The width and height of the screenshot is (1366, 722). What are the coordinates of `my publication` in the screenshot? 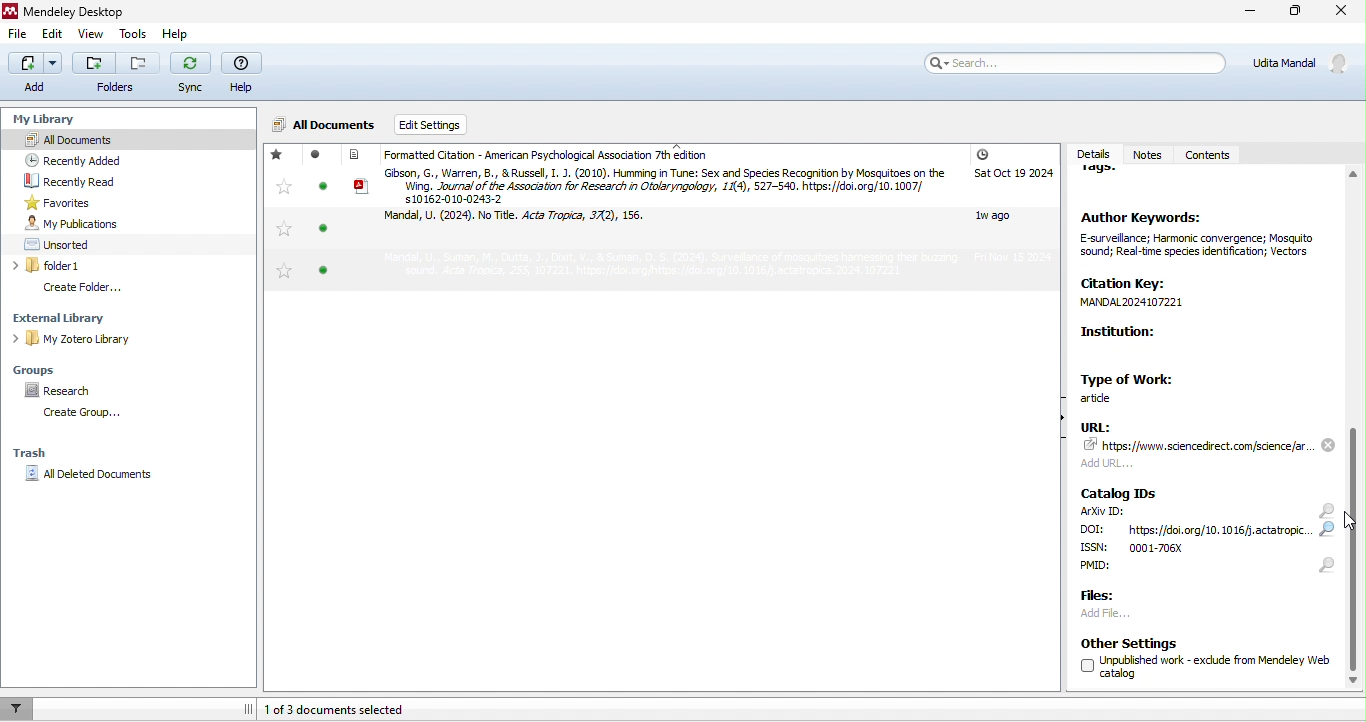 It's located at (94, 223).